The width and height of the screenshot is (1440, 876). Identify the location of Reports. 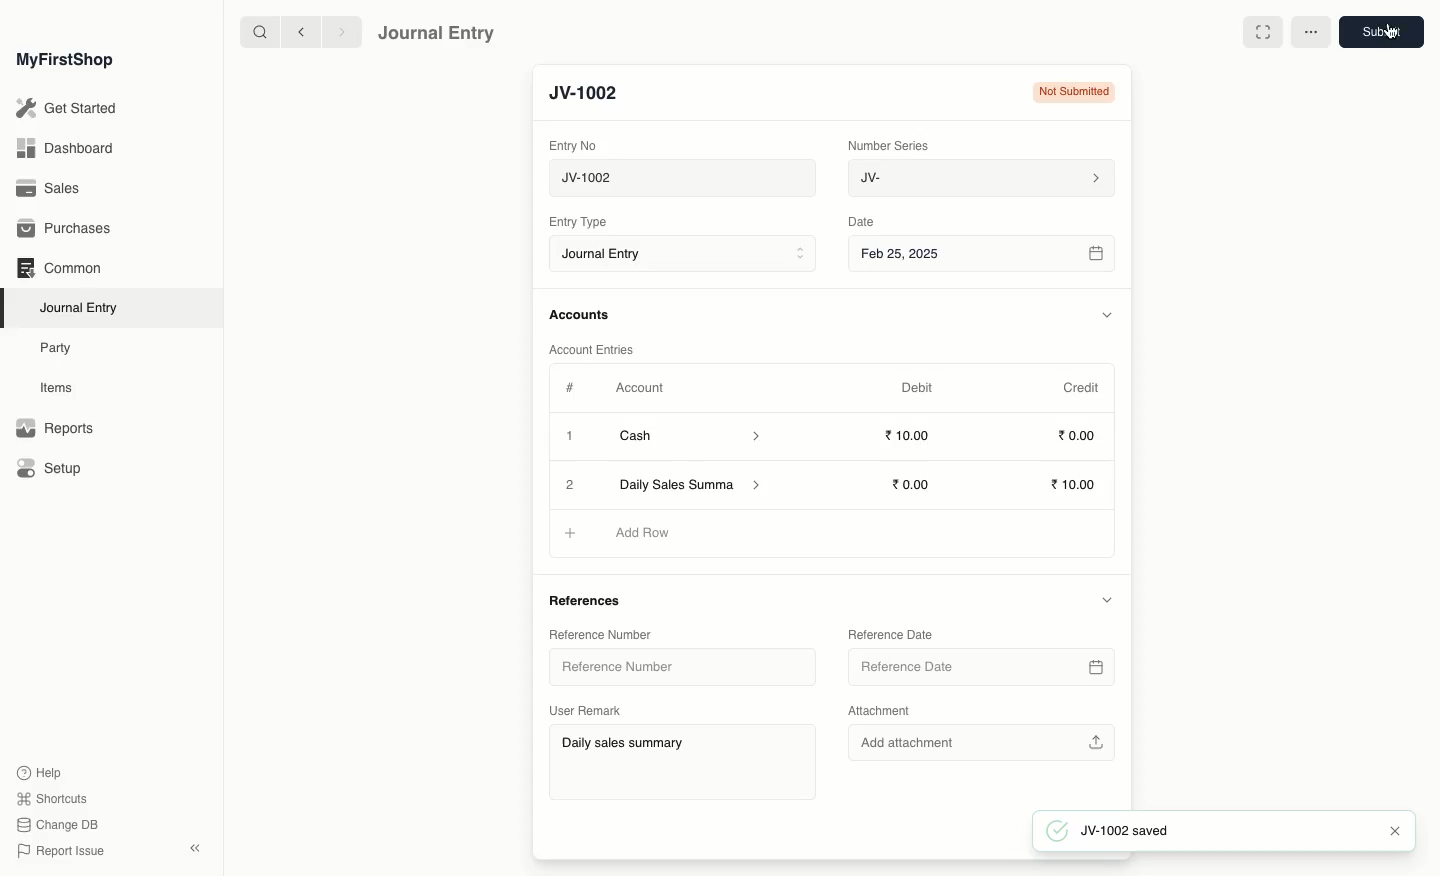
(54, 429).